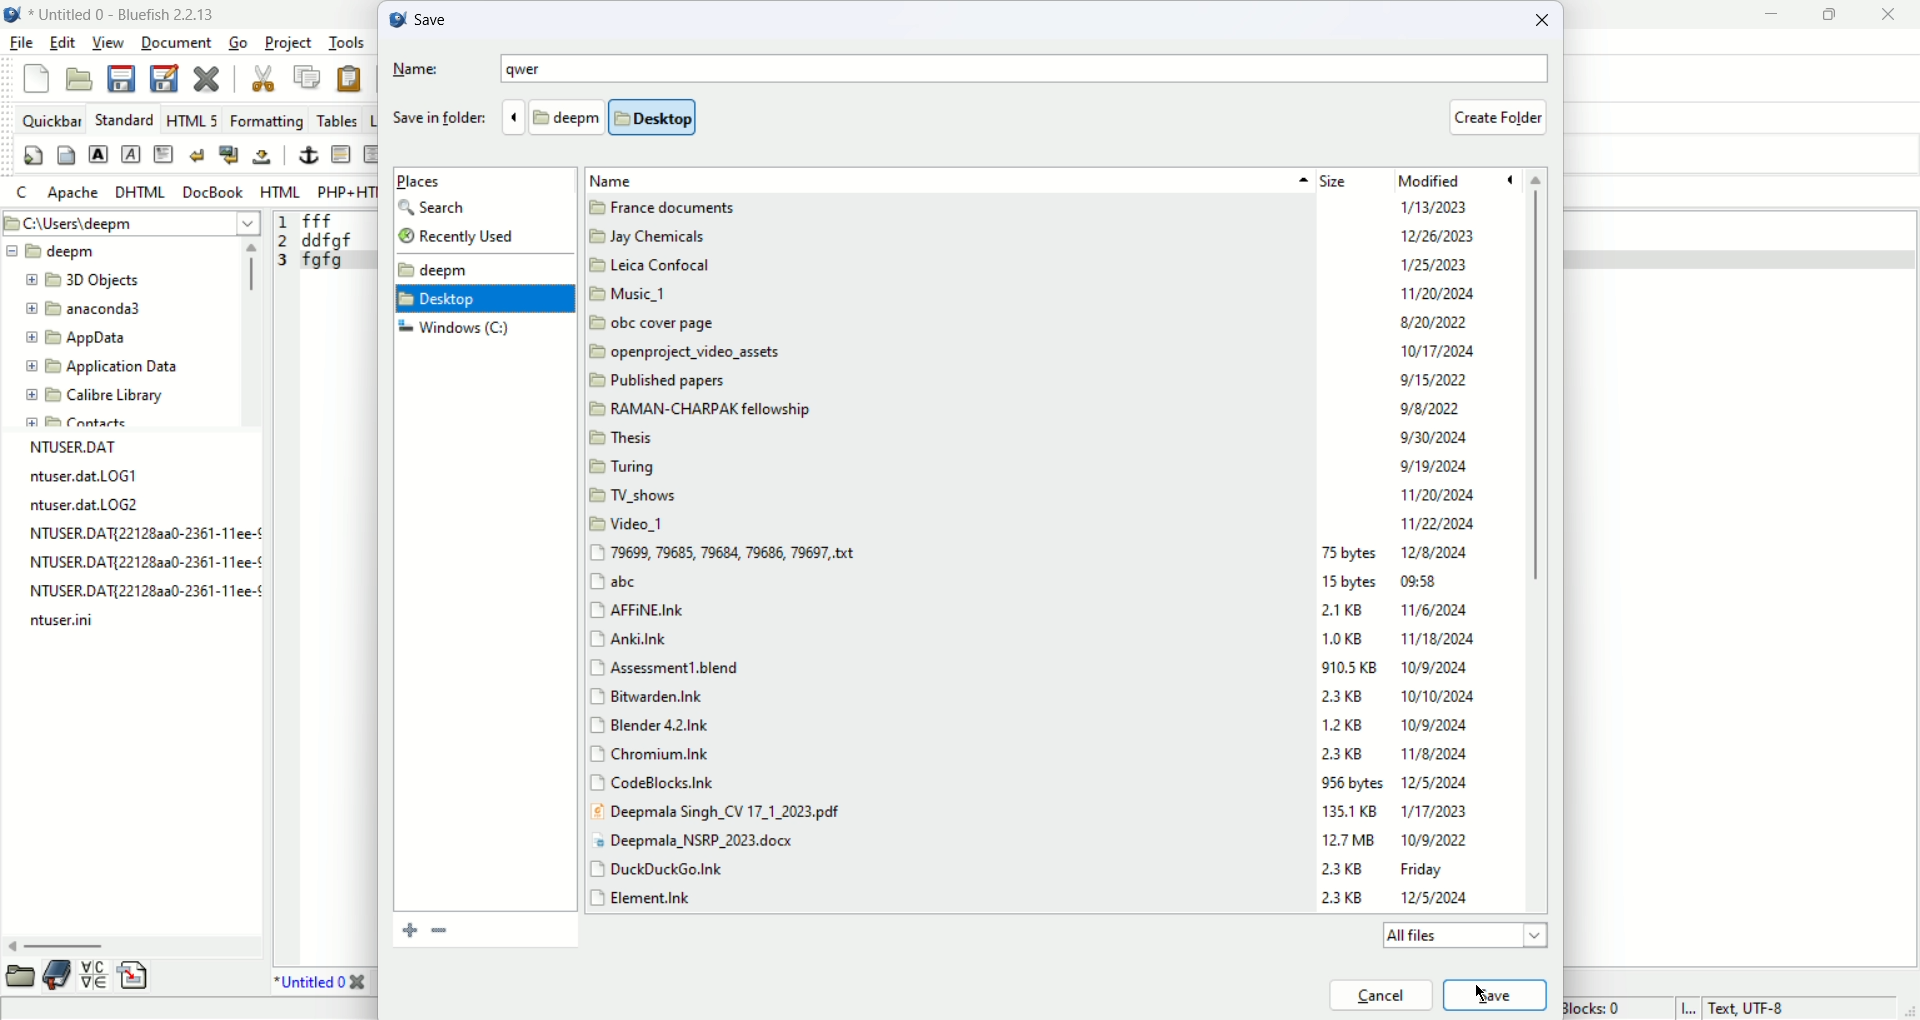 This screenshot has height=1020, width=1920. I want to click on paragraph, so click(166, 152).